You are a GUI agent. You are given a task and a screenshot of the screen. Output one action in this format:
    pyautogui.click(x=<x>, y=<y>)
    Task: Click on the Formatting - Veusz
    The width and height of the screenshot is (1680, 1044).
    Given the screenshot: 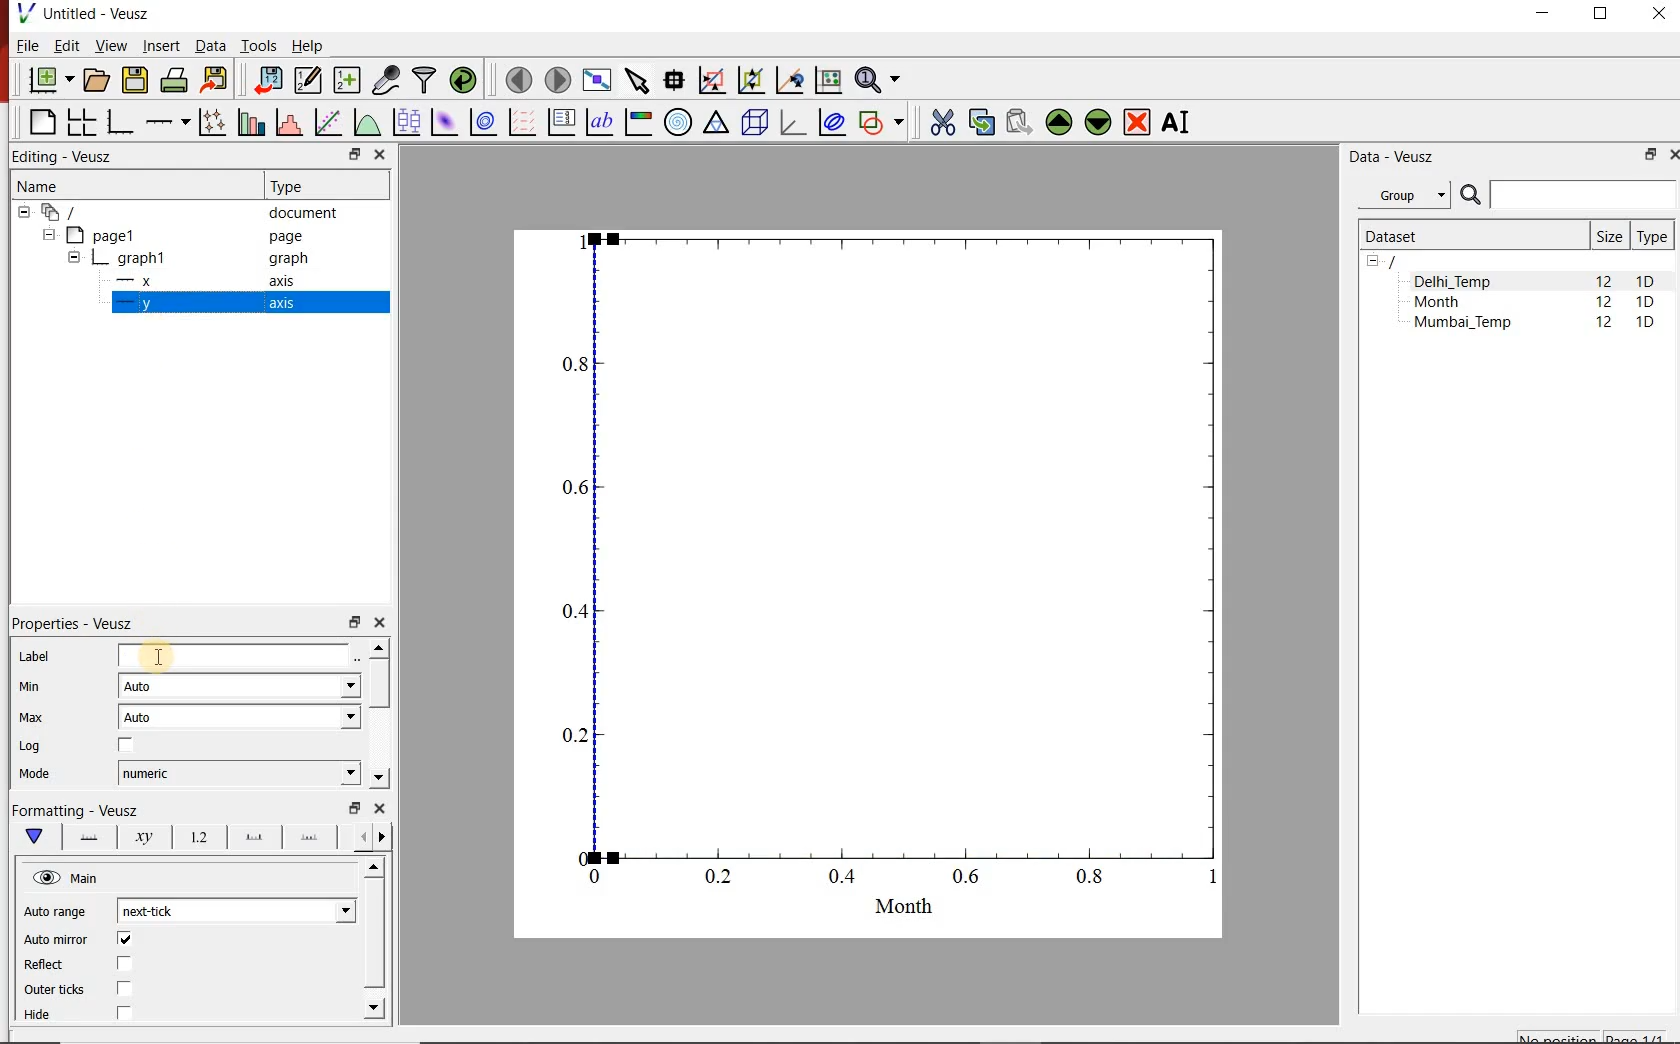 What is the action you would take?
    pyautogui.click(x=80, y=809)
    